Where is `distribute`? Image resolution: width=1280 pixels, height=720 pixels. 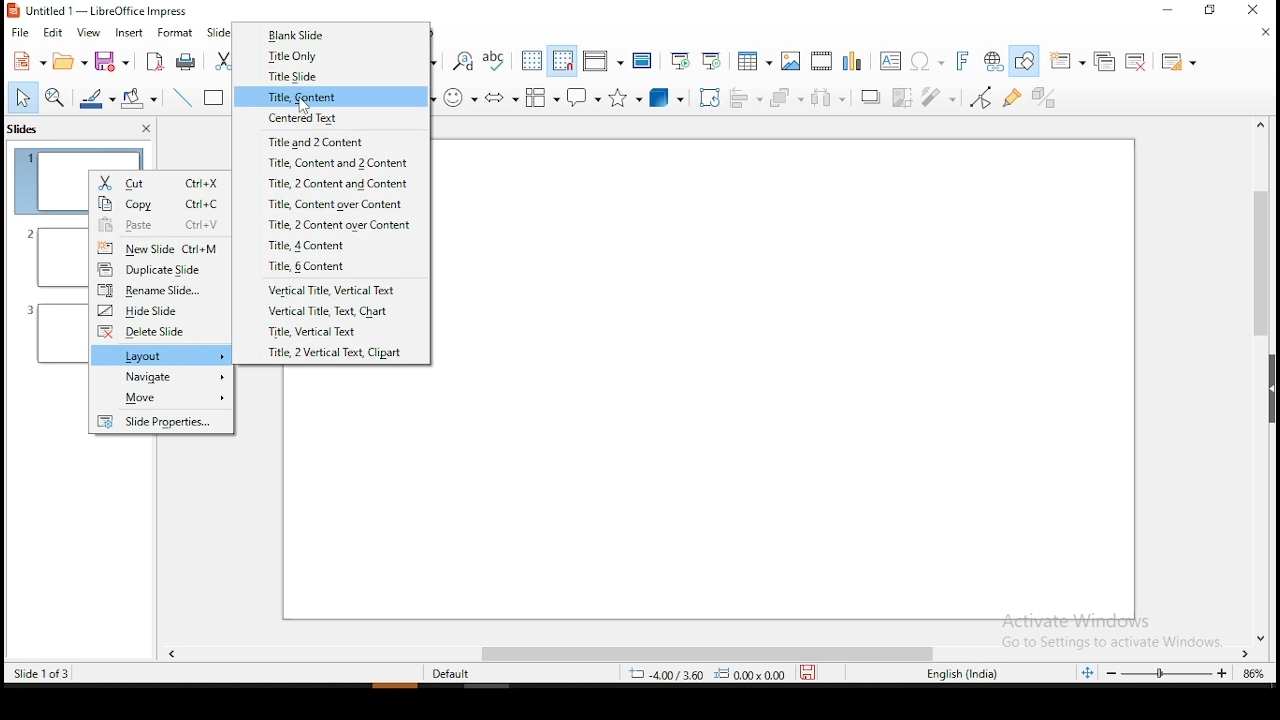 distribute is located at coordinates (828, 96).